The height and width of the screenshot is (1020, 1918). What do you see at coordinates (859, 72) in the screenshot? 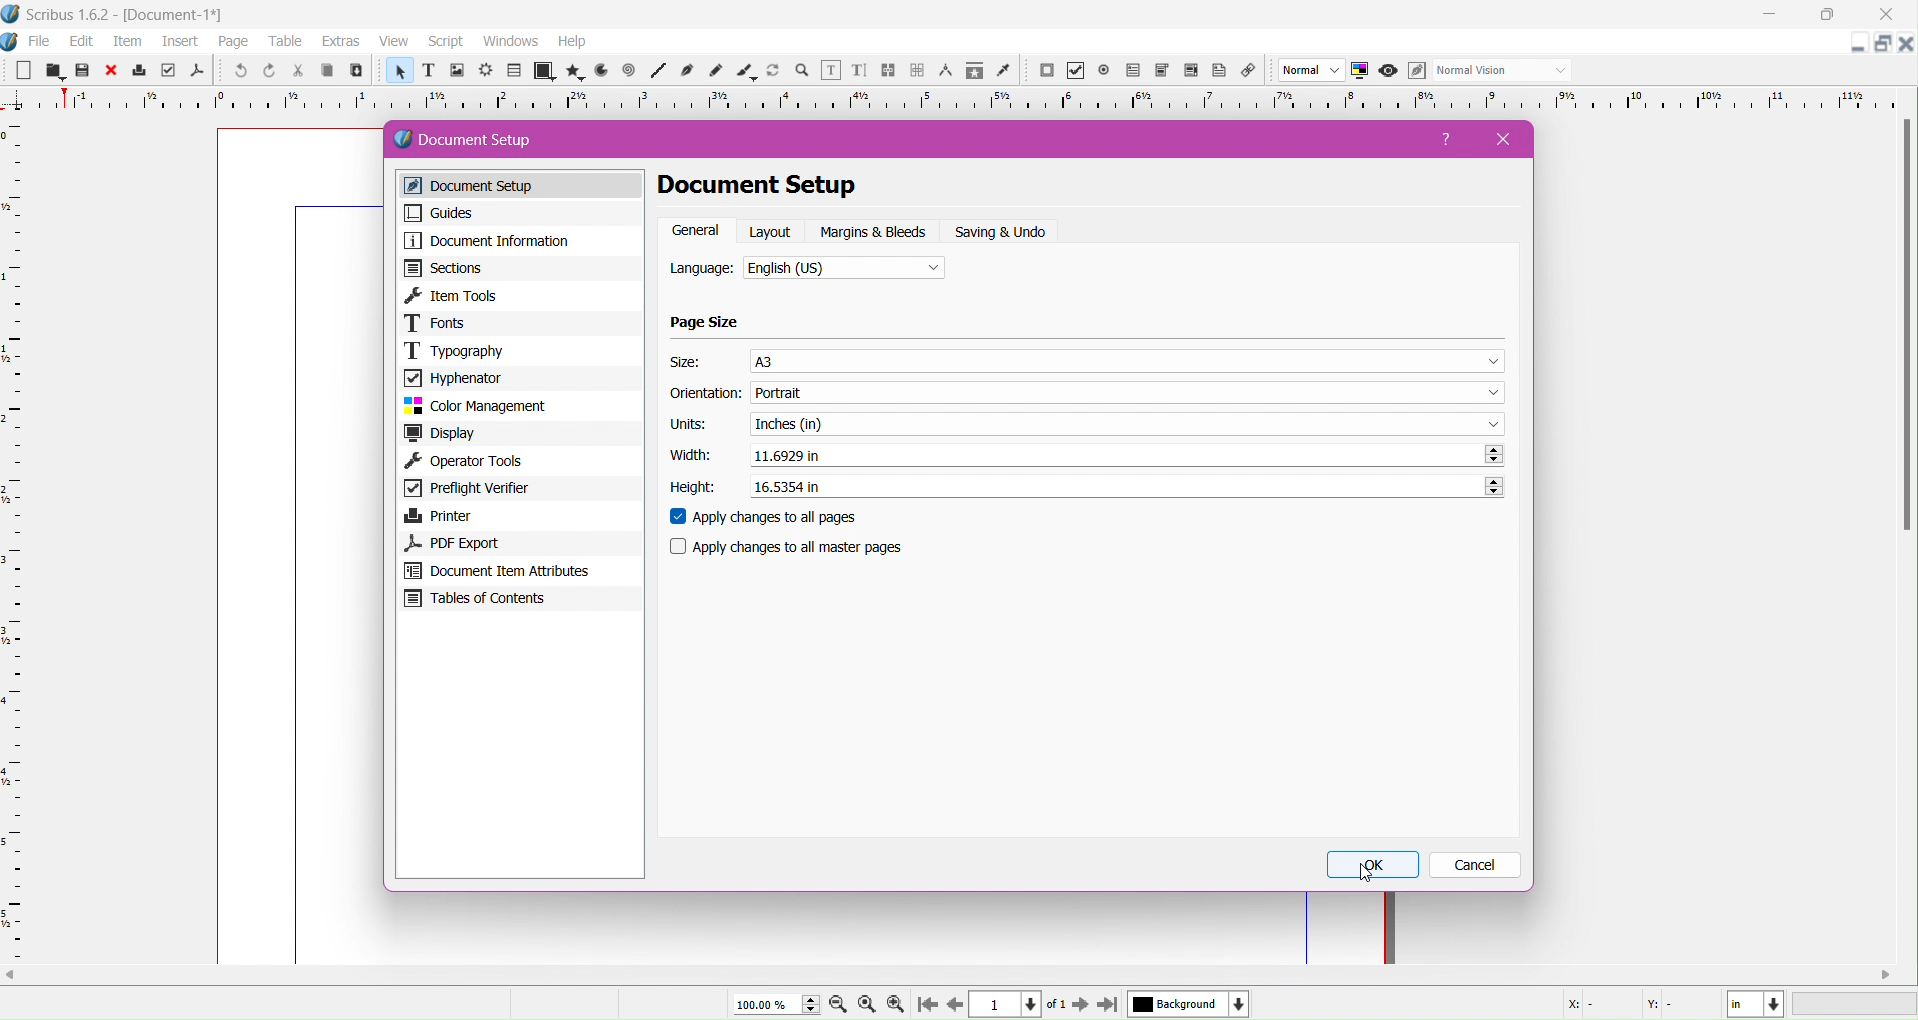
I see `edit text with story editor` at bounding box center [859, 72].